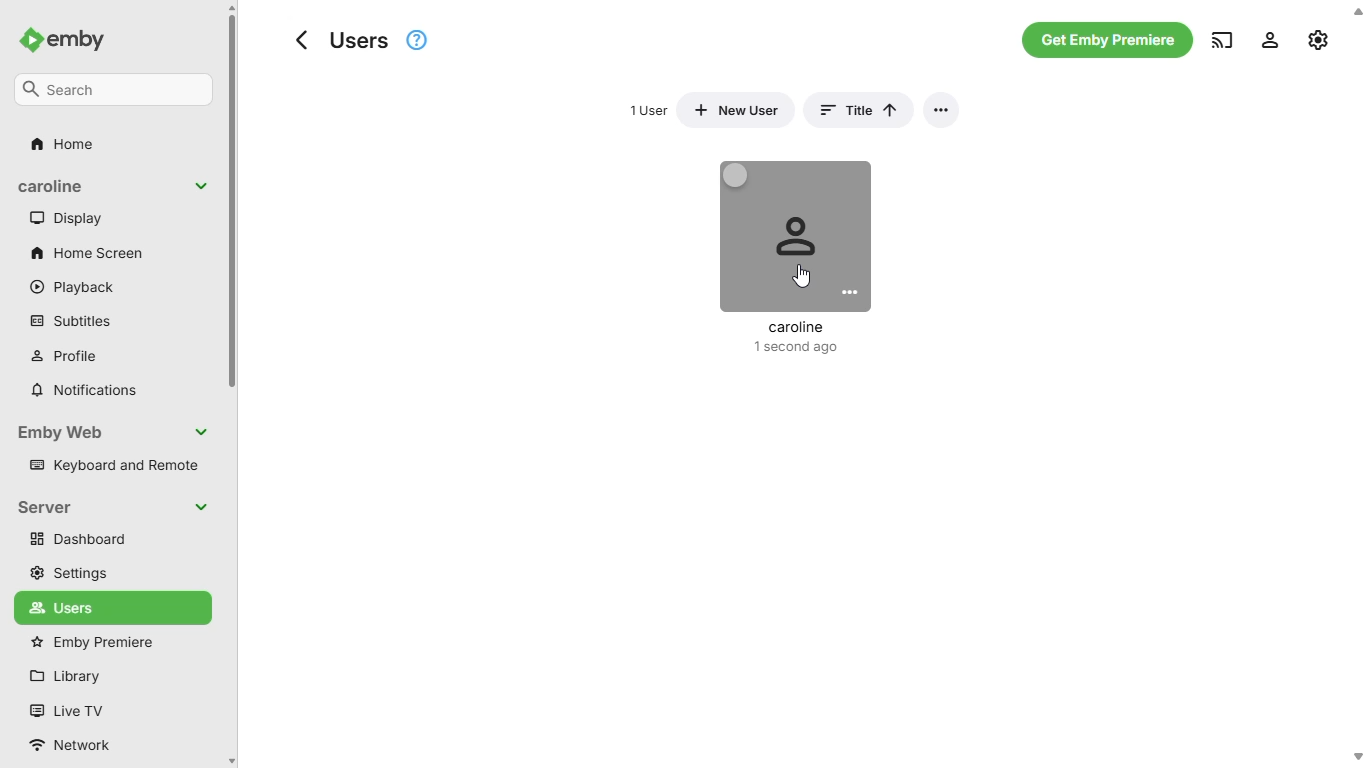 The width and height of the screenshot is (1366, 768). What do you see at coordinates (856, 110) in the screenshot?
I see `sort by title` at bounding box center [856, 110].